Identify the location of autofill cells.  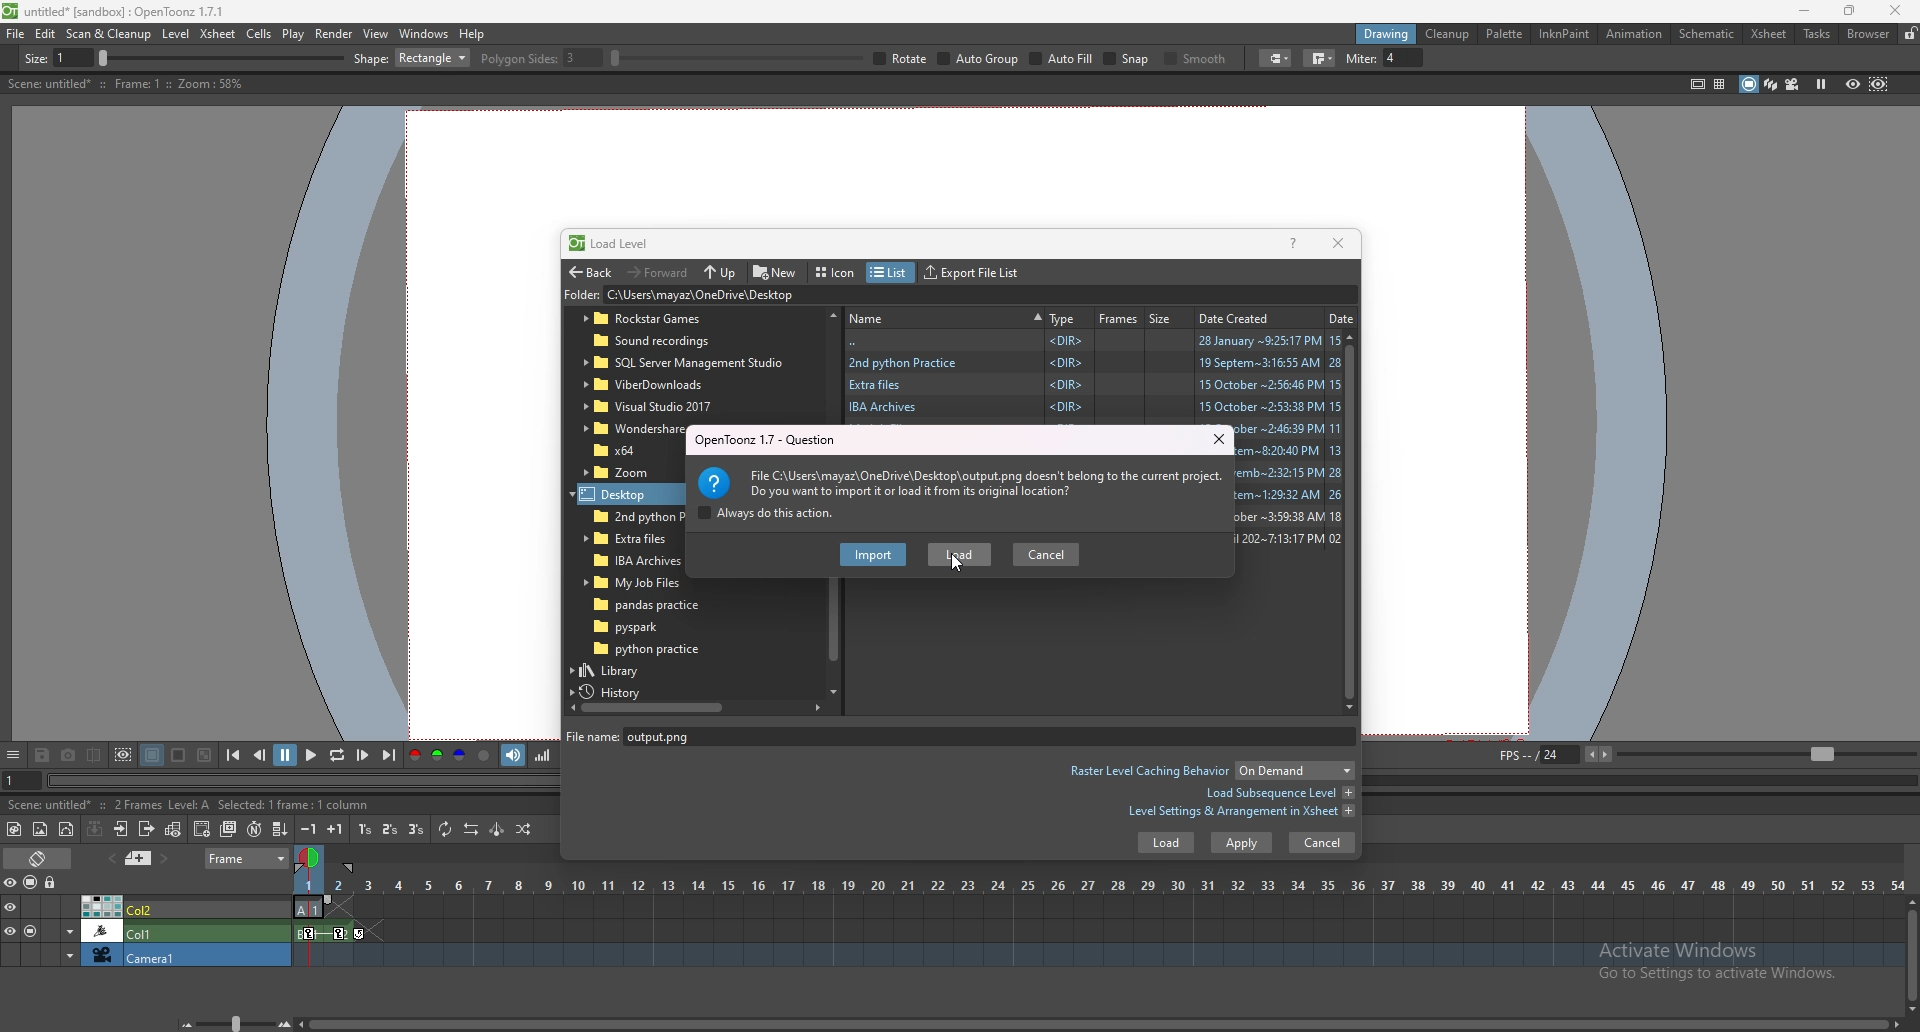
(280, 829).